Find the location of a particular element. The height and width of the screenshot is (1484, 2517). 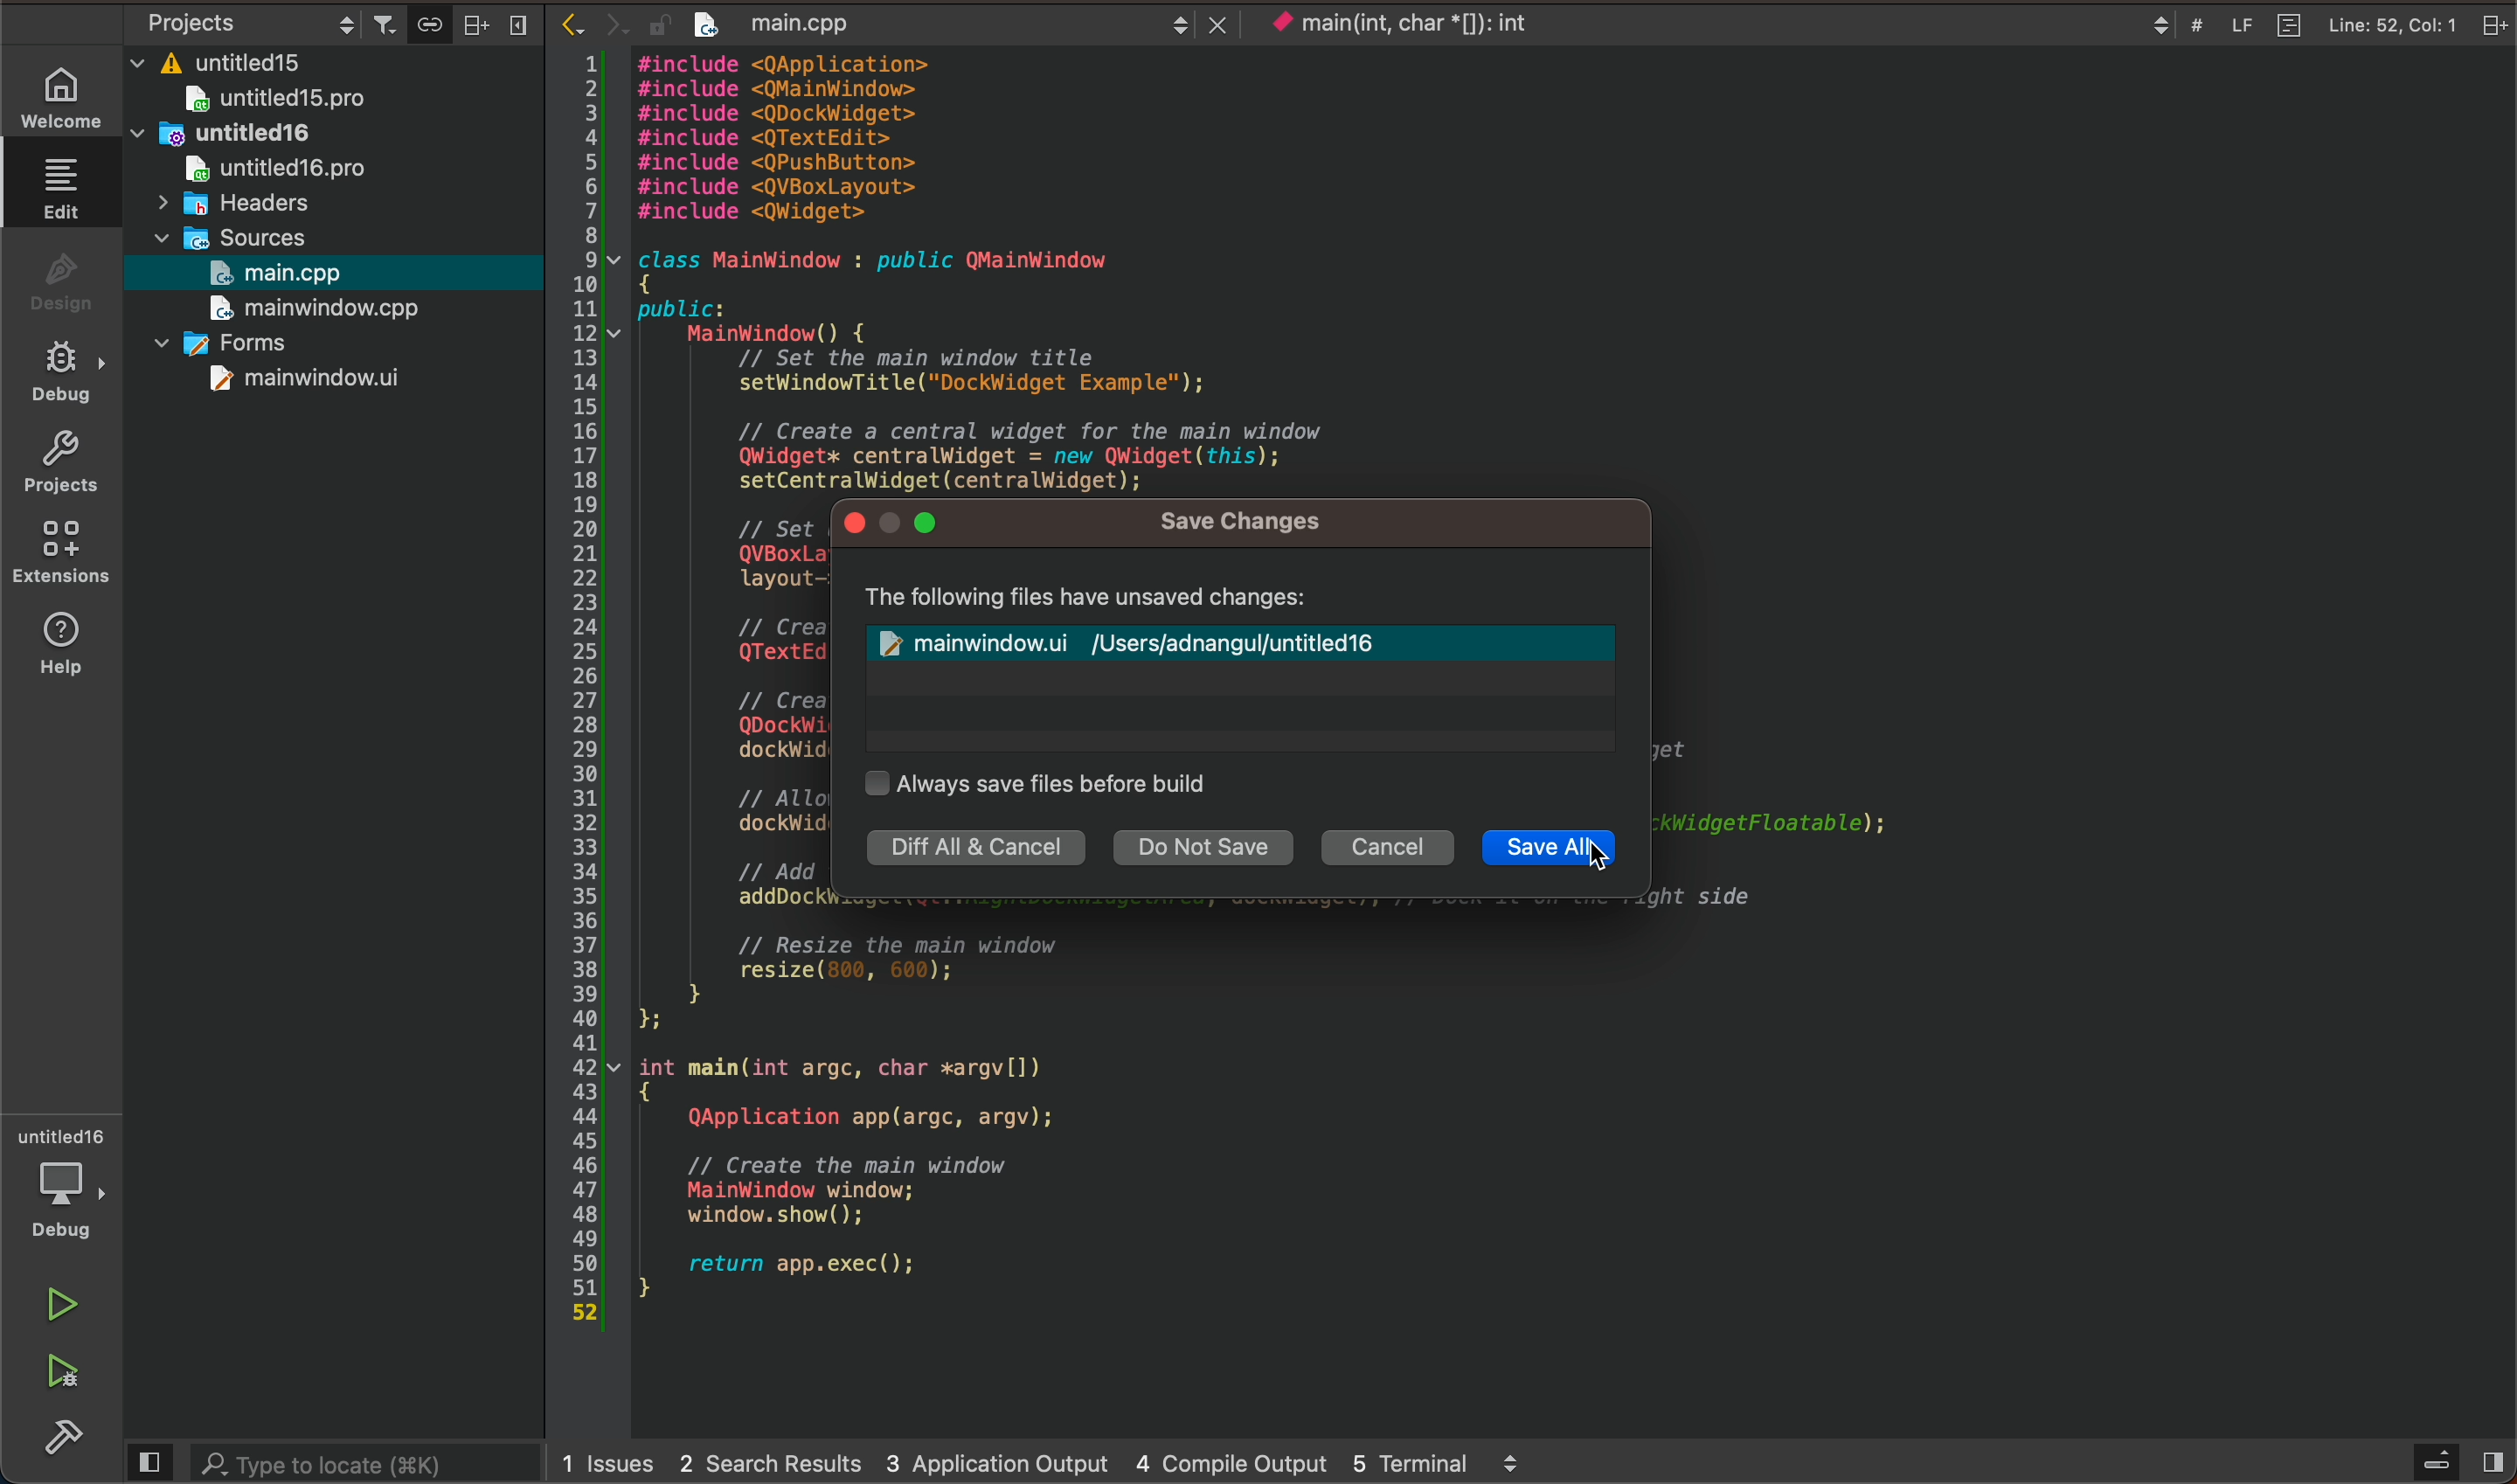

filter is located at coordinates (388, 19).